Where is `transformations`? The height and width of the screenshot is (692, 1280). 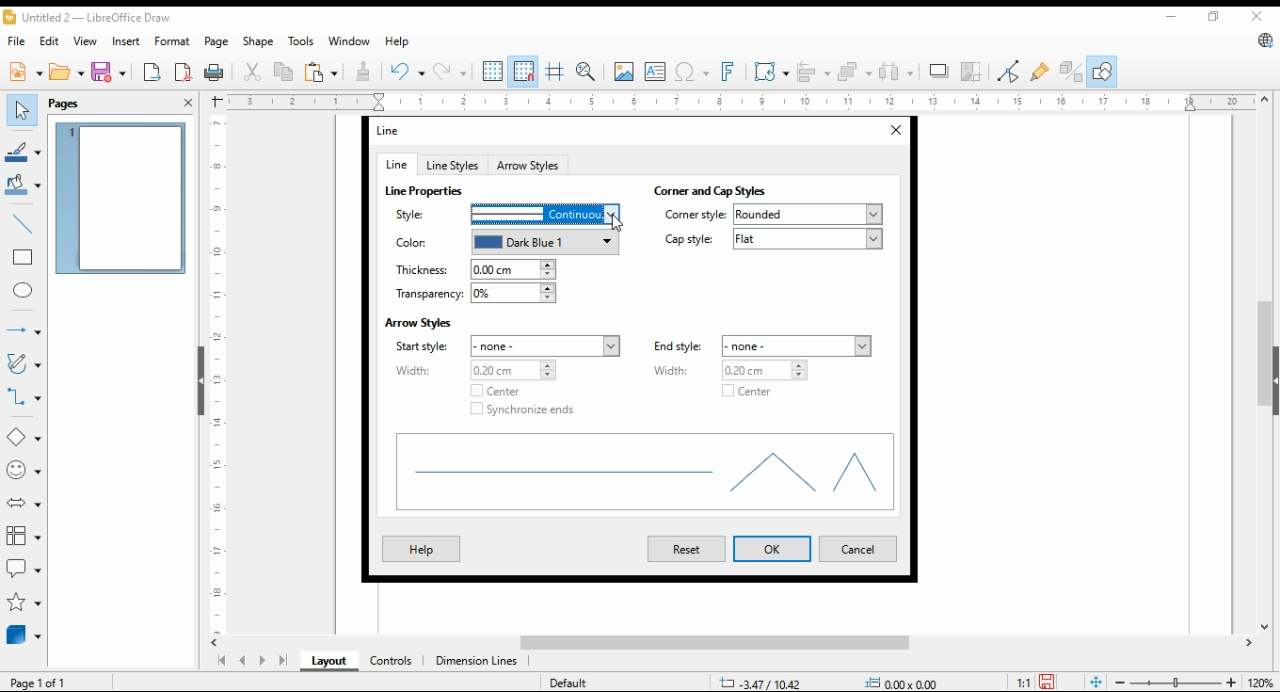
transformations is located at coordinates (770, 71).